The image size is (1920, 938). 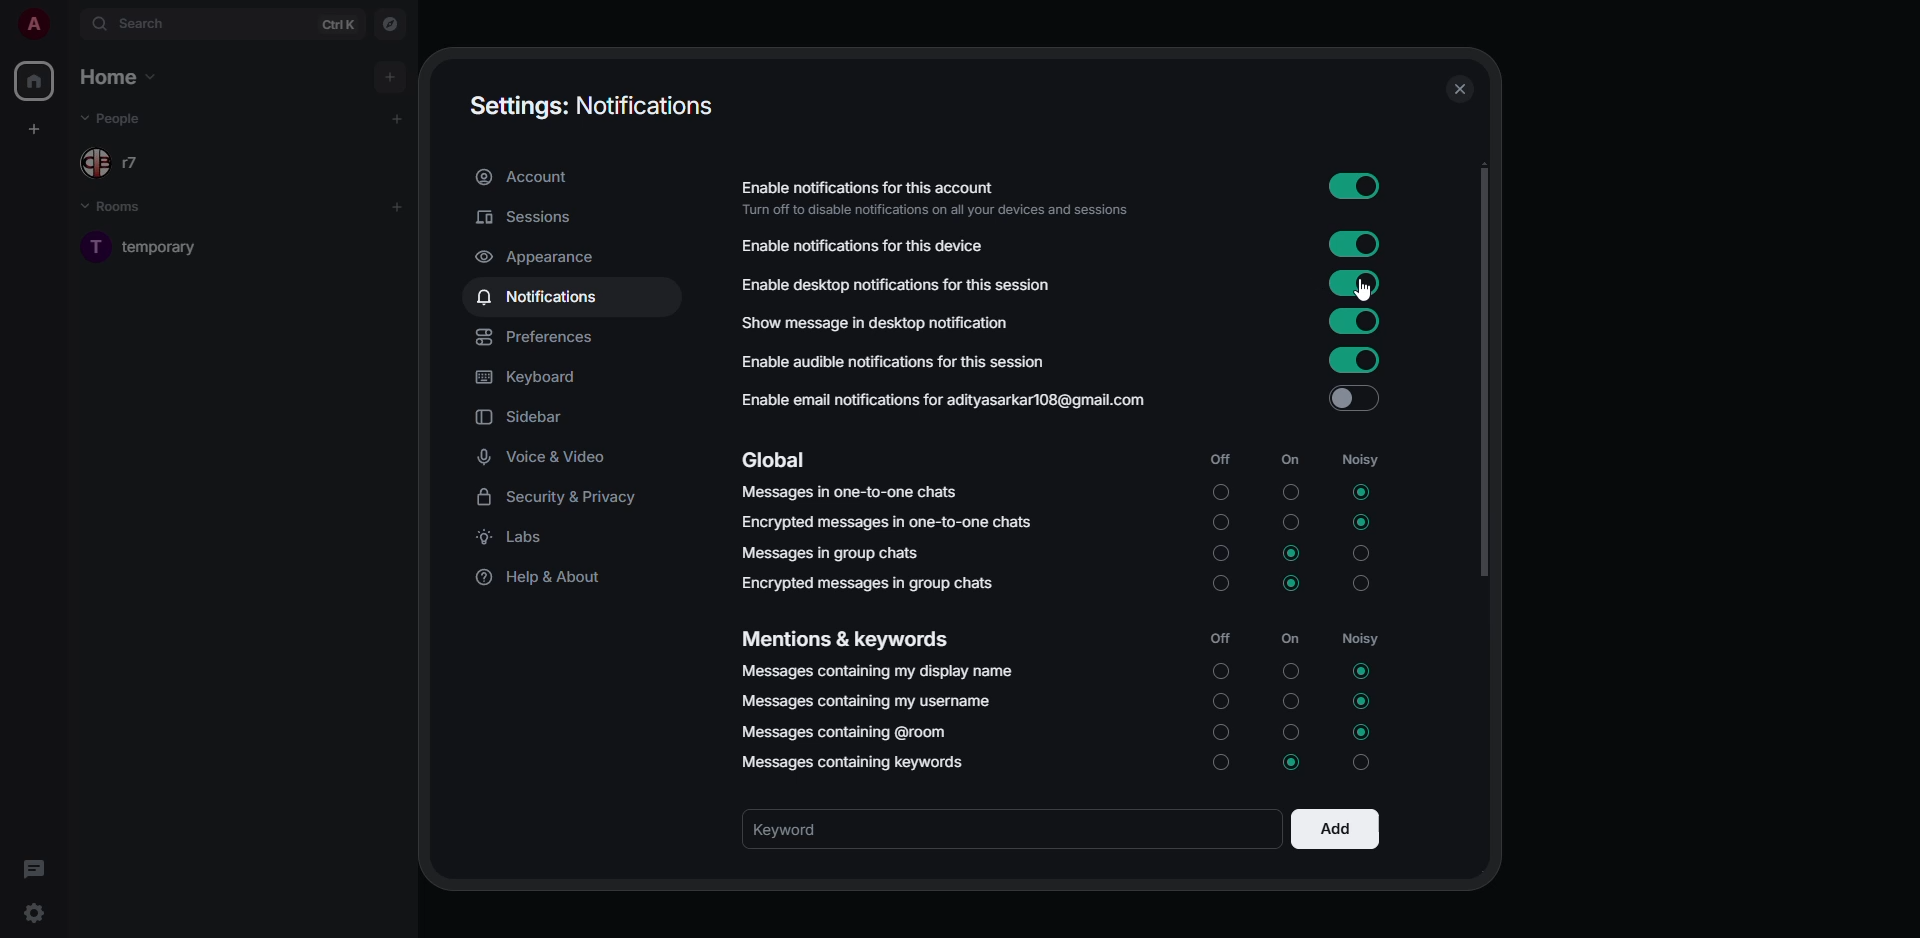 I want to click on settings notifications, so click(x=589, y=106).